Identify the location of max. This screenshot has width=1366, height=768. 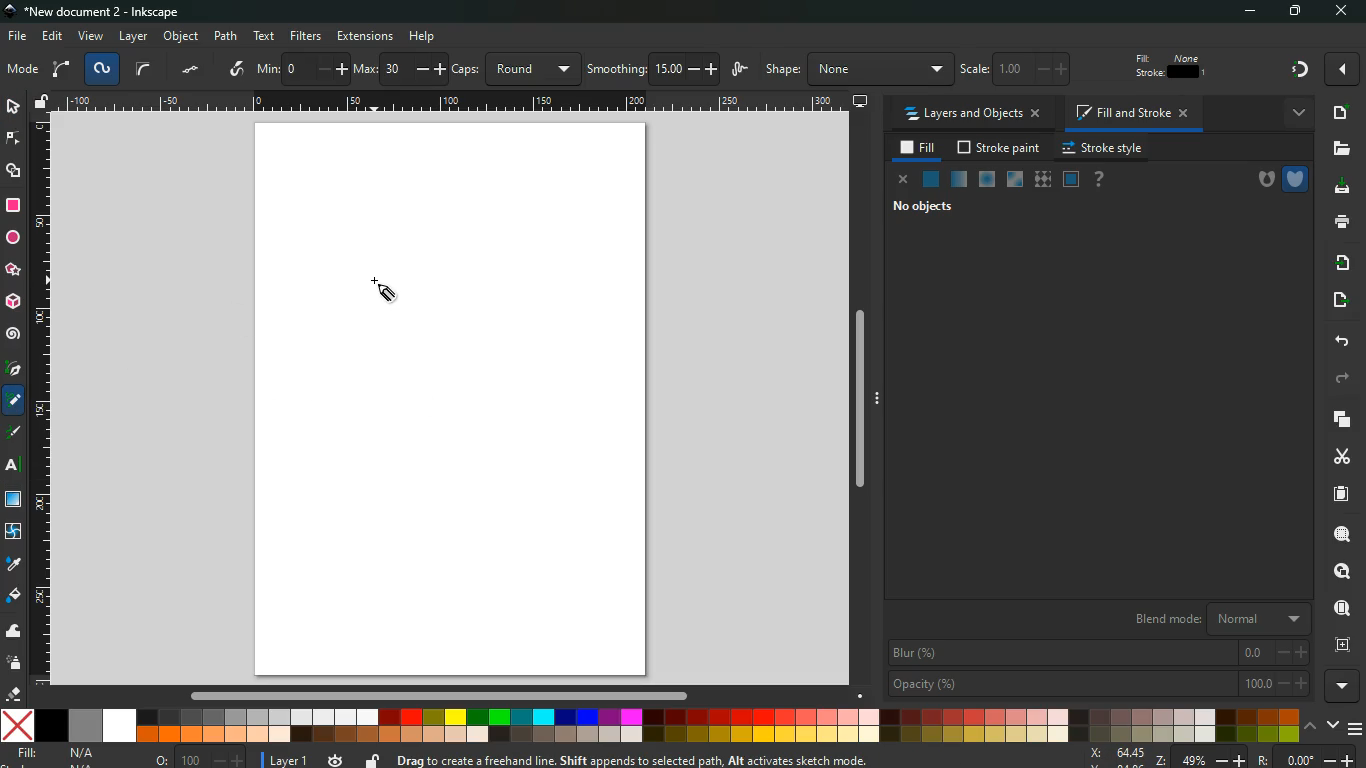
(399, 69).